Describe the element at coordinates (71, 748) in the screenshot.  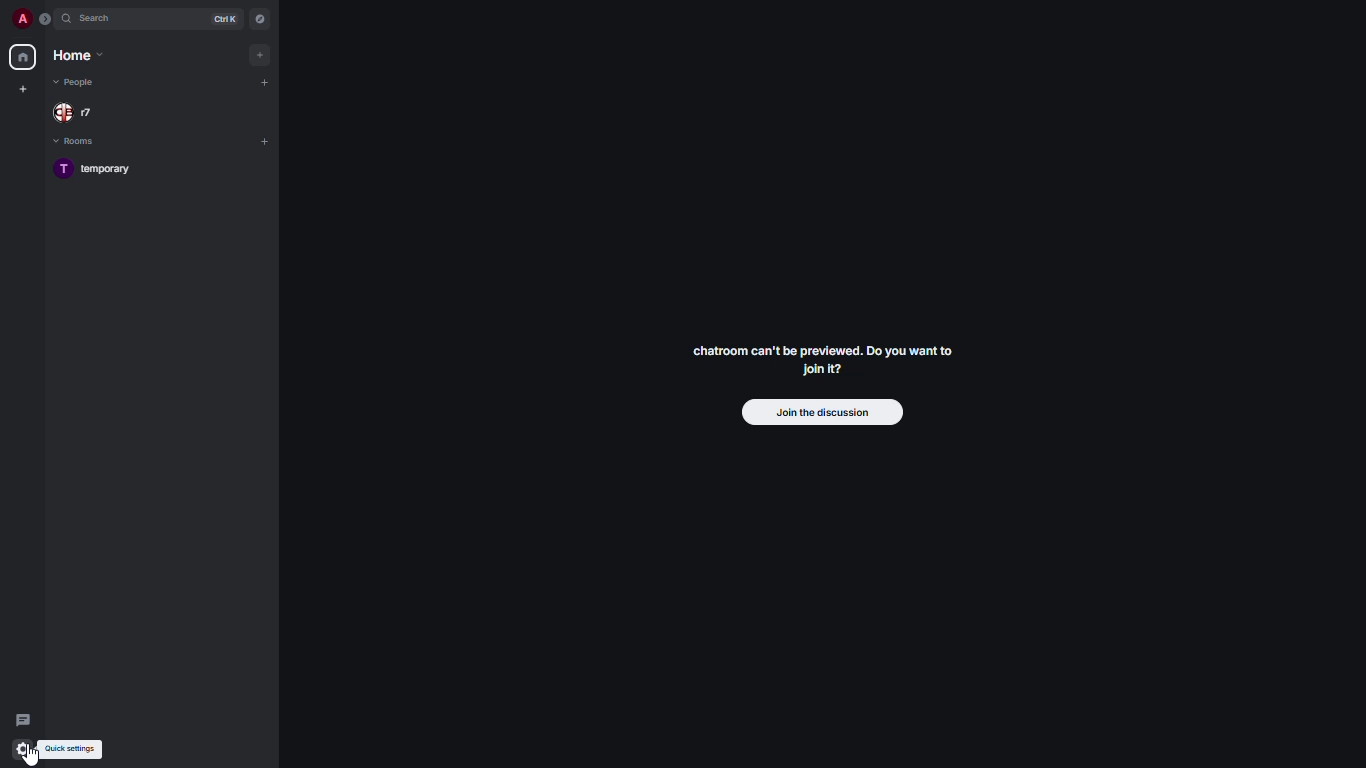
I see `quick settings` at that location.